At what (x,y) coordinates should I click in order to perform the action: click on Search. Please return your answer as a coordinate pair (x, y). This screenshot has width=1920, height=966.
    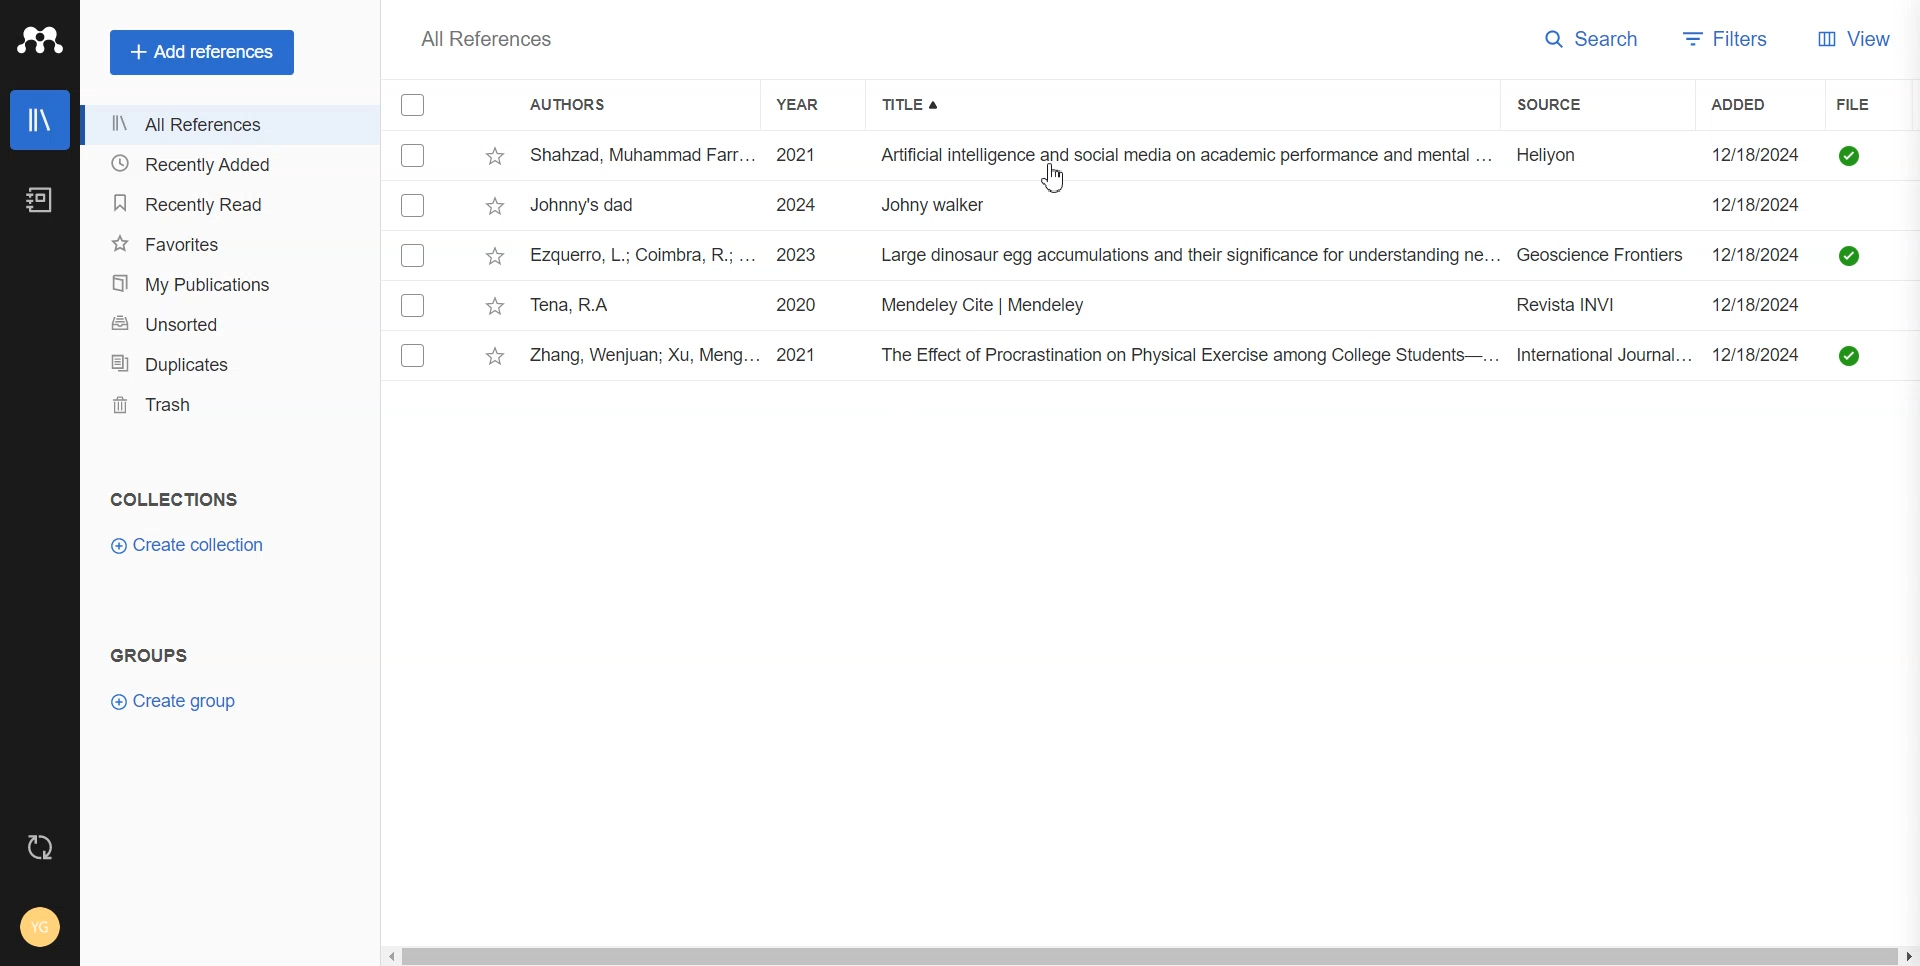
    Looking at the image, I should click on (1593, 40).